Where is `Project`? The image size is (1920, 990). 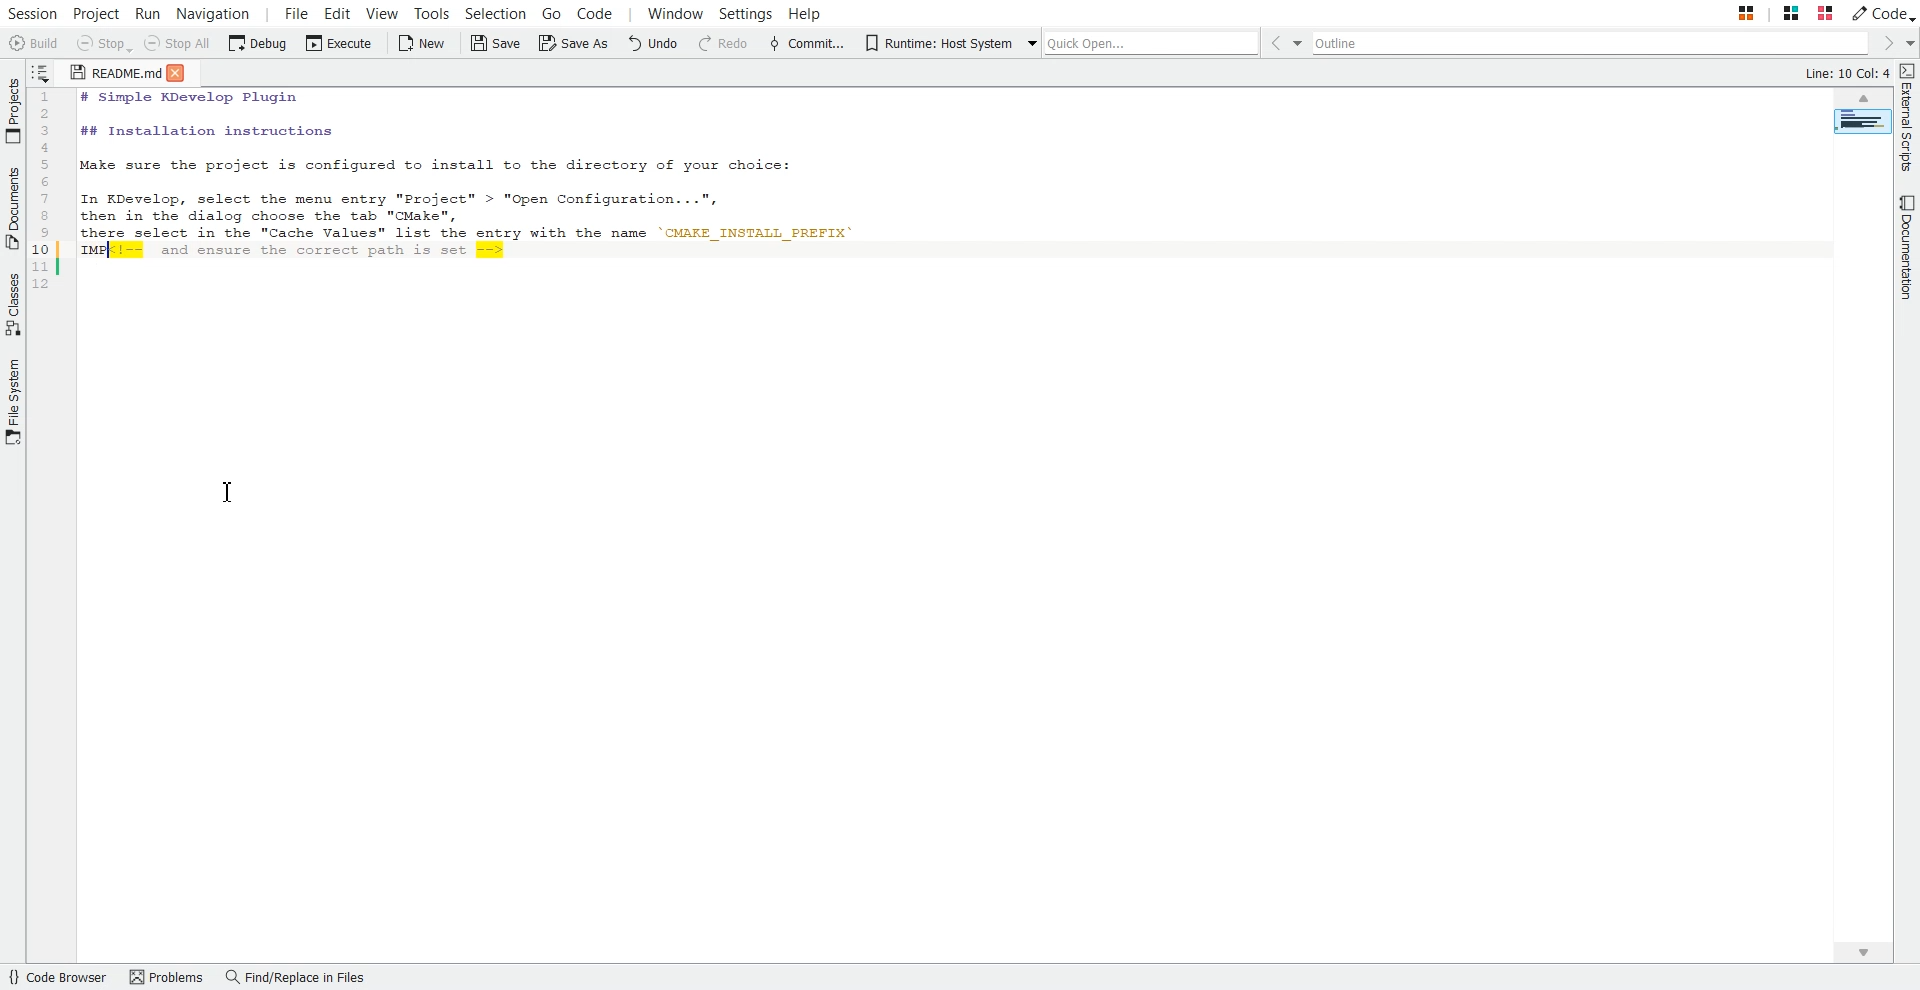
Project is located at coordinates (96, 12).